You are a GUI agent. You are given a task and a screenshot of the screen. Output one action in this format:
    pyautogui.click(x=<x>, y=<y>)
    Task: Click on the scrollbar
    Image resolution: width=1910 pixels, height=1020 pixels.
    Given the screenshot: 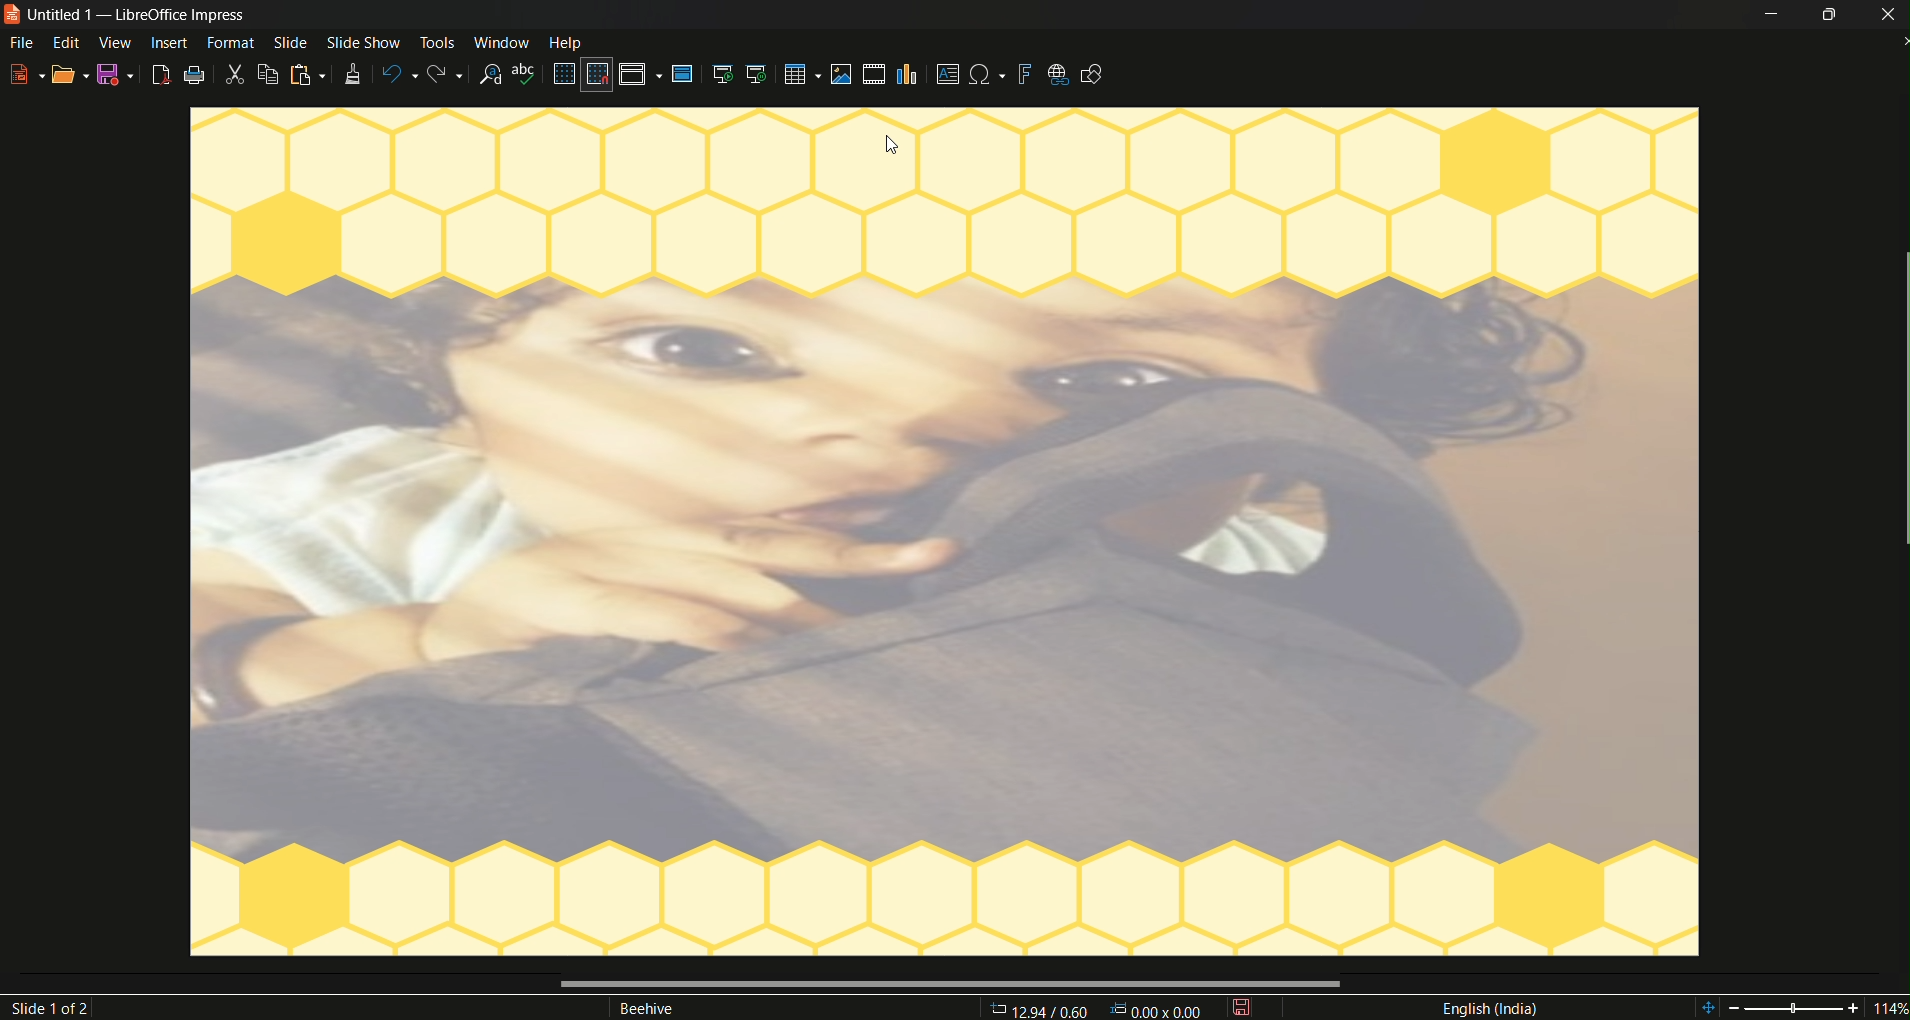 What is the action you would take?
    pyautogui.click(x=1898, y=401)
    